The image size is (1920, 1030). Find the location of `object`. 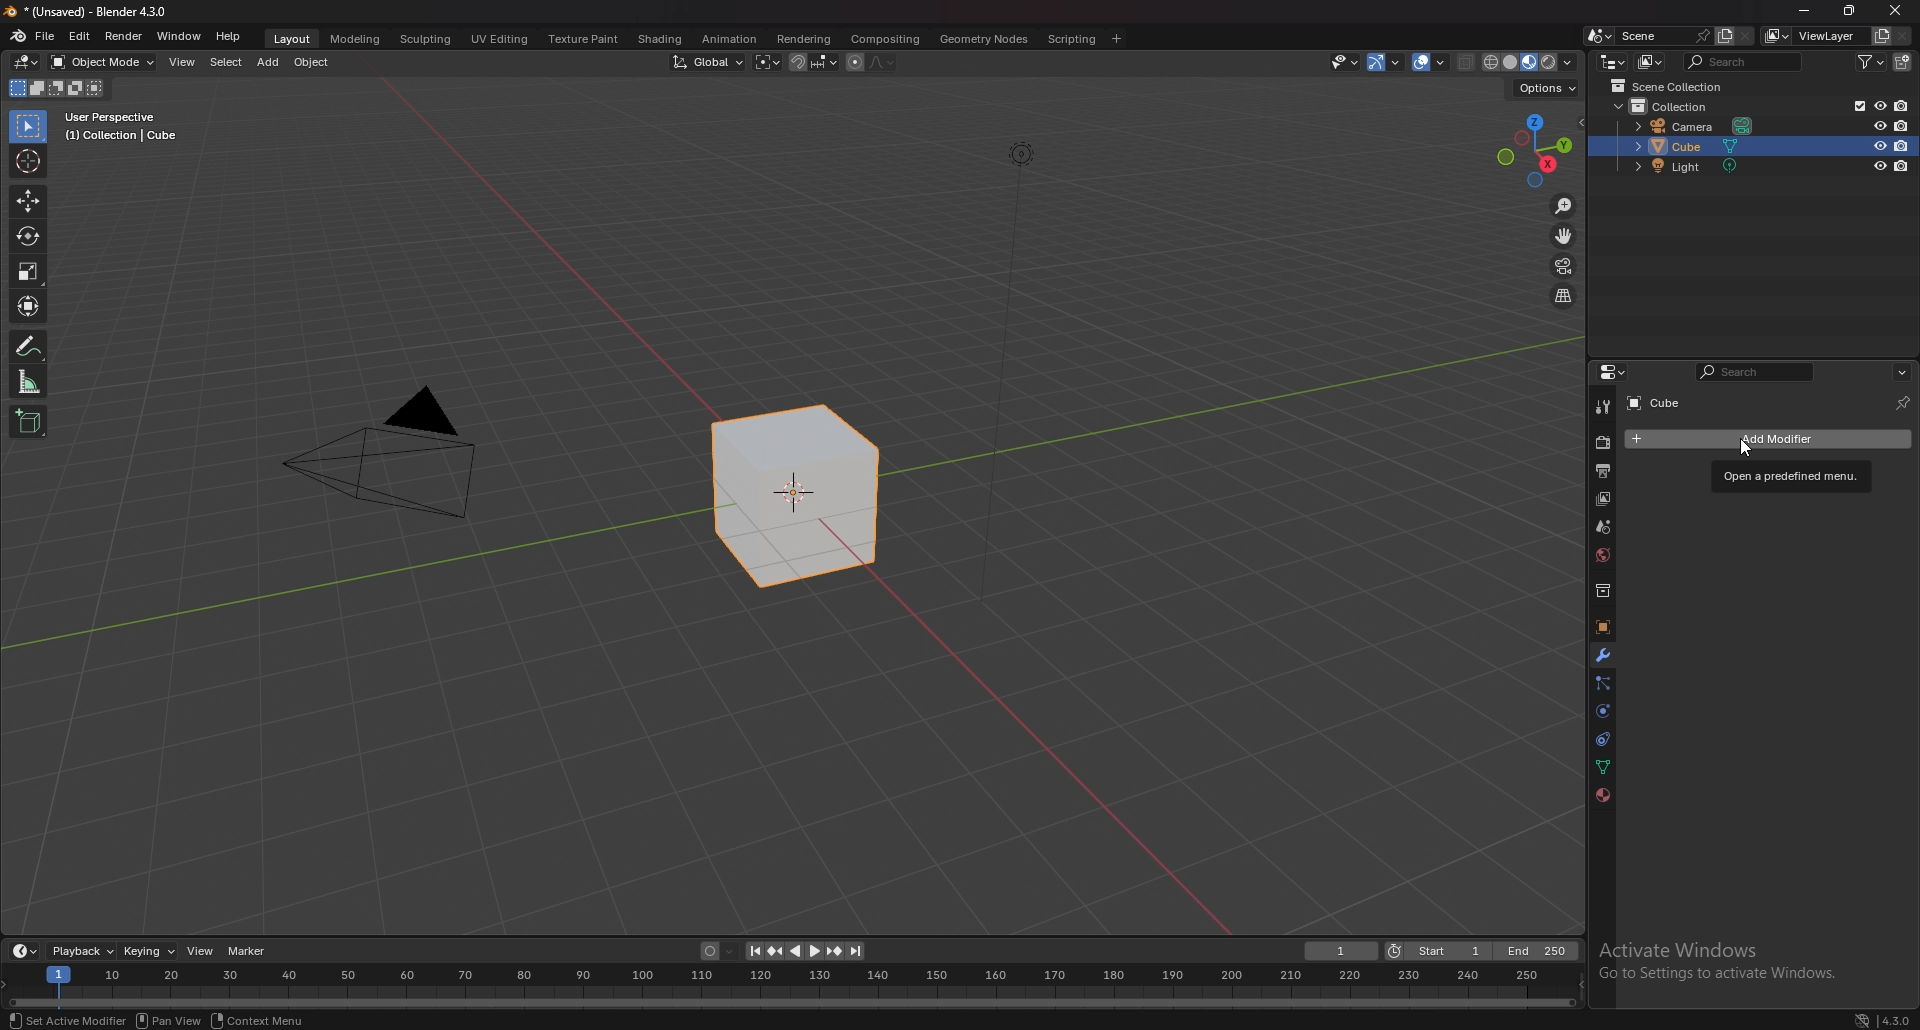

object is located at coordinates (312, 62).